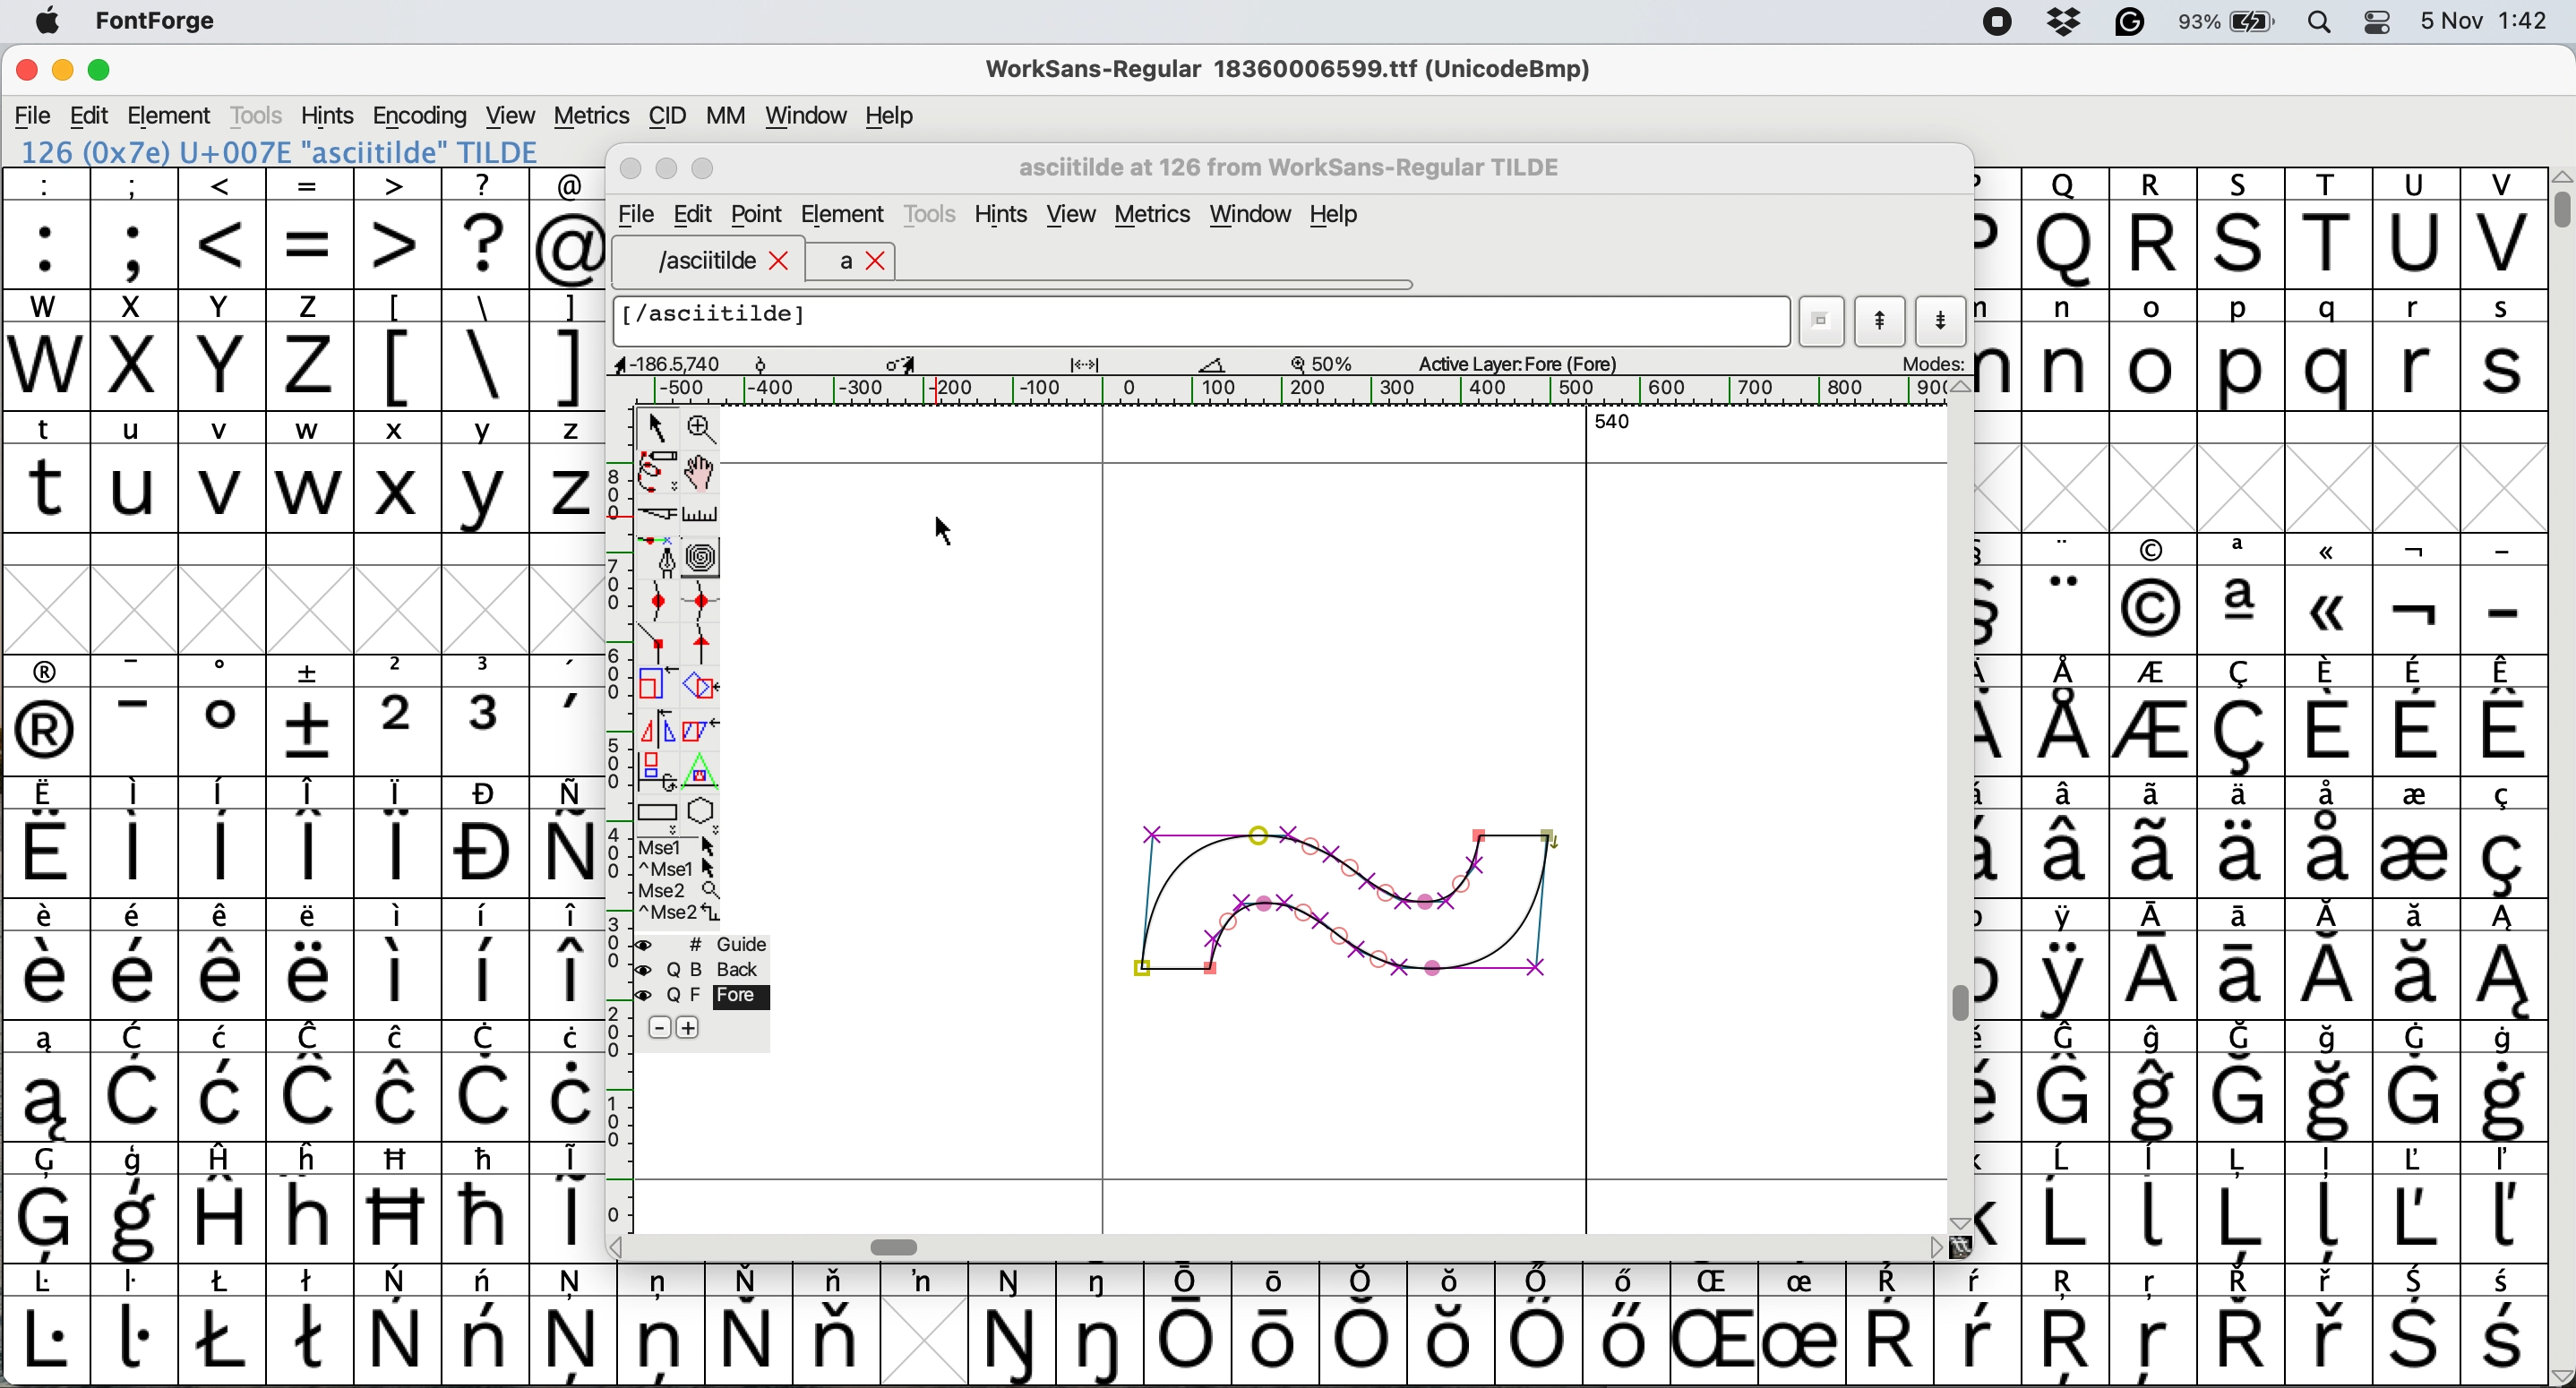 Image resolution: width=2576 pixels, height=1388 pixels. I want to click on v, so click(223, 475).